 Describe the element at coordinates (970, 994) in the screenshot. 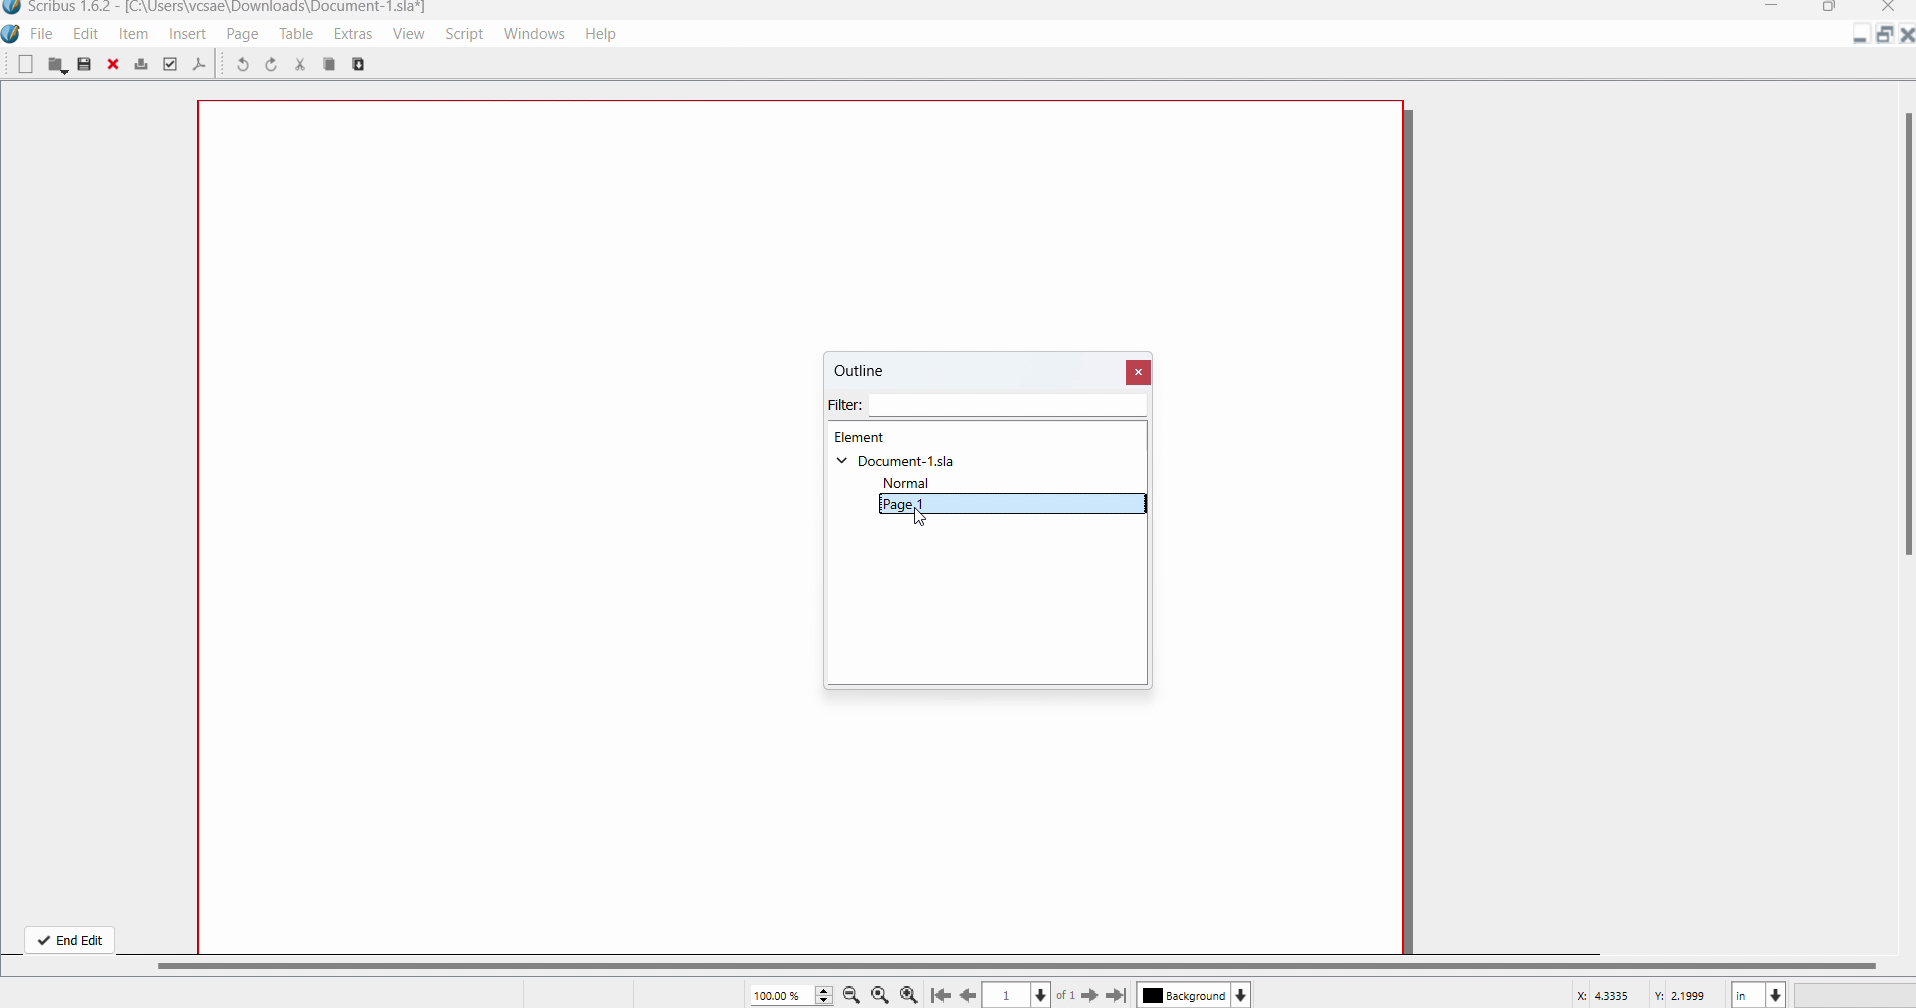

I see `back` at that location.